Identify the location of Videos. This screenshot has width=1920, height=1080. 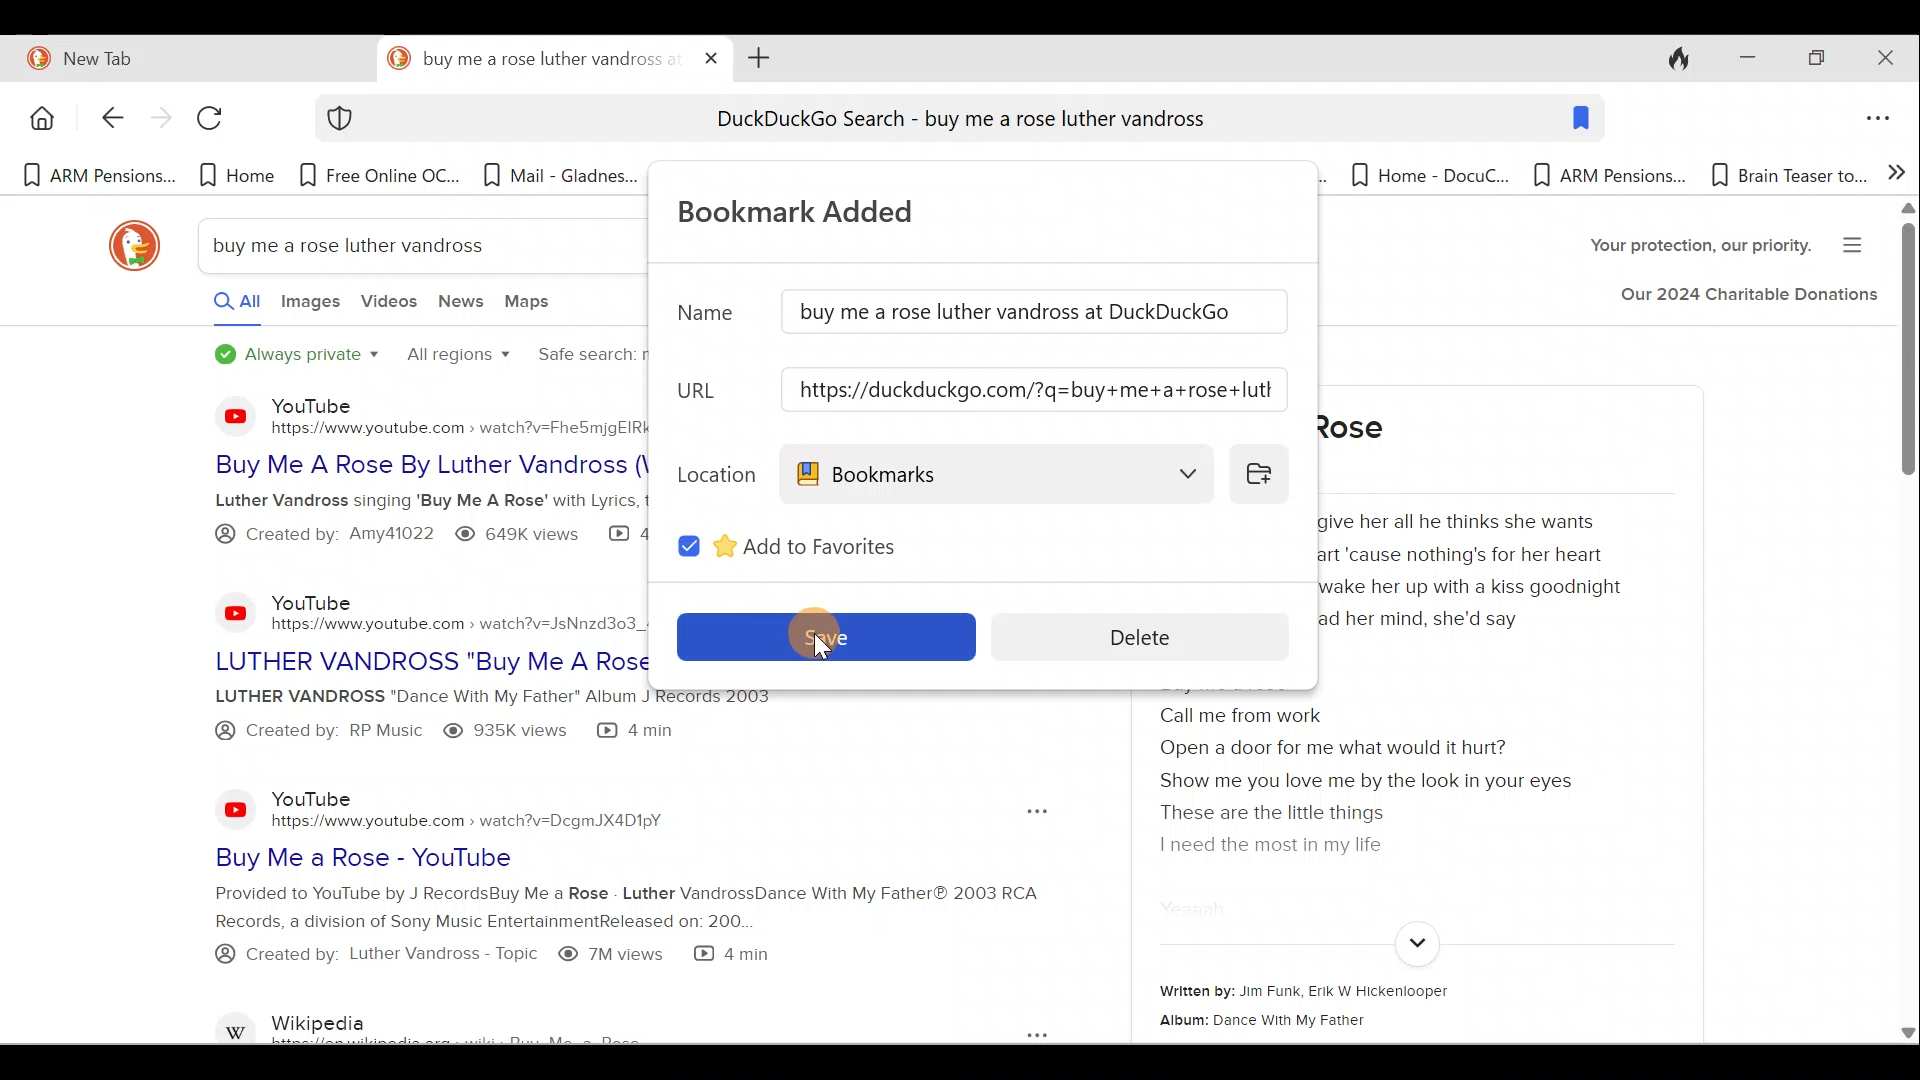
(389, 309).